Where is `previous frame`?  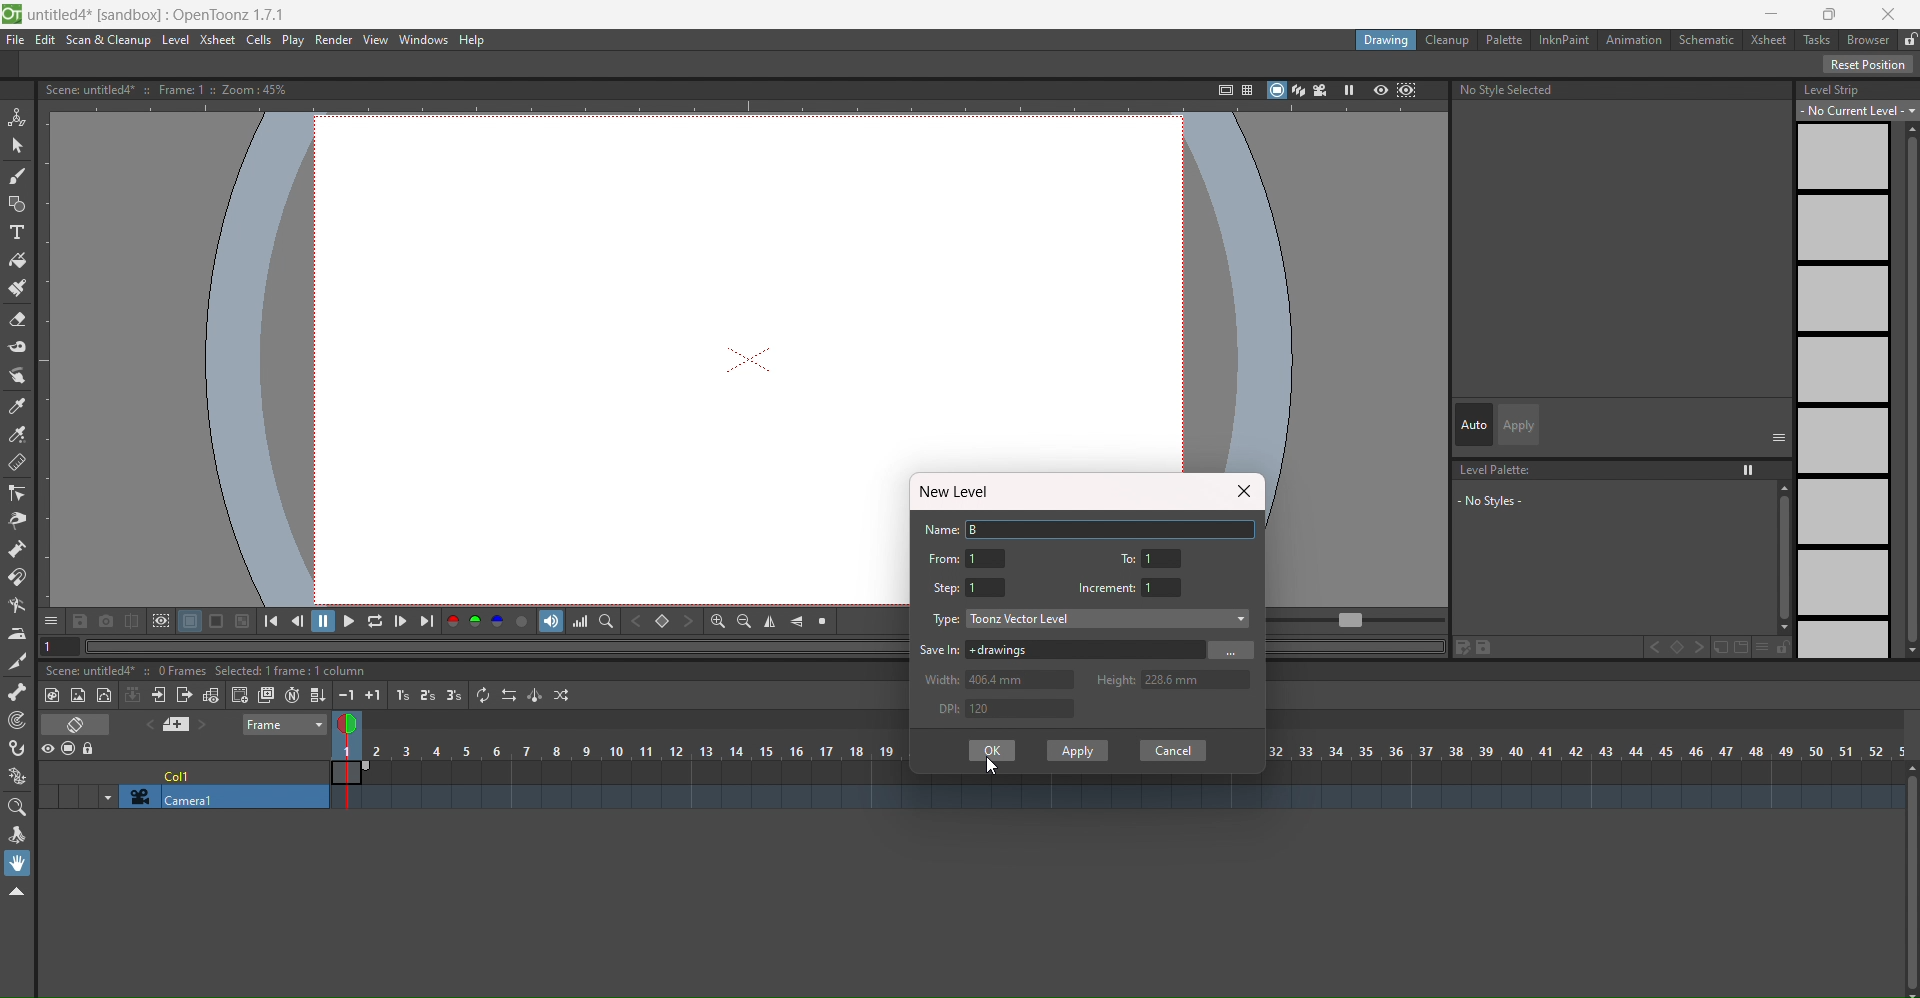 previous frame is located at coordinates (301, 620).